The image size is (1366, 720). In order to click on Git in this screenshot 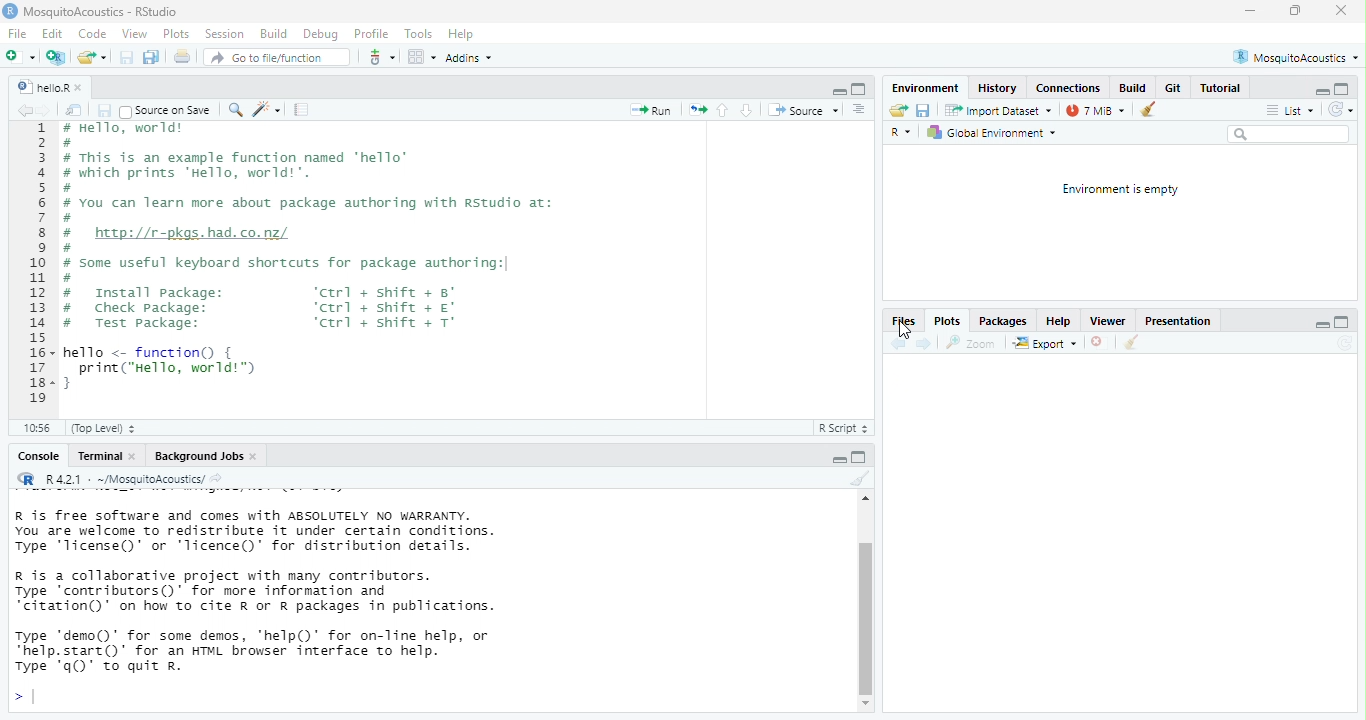, I will do `click(1172, 88)`.